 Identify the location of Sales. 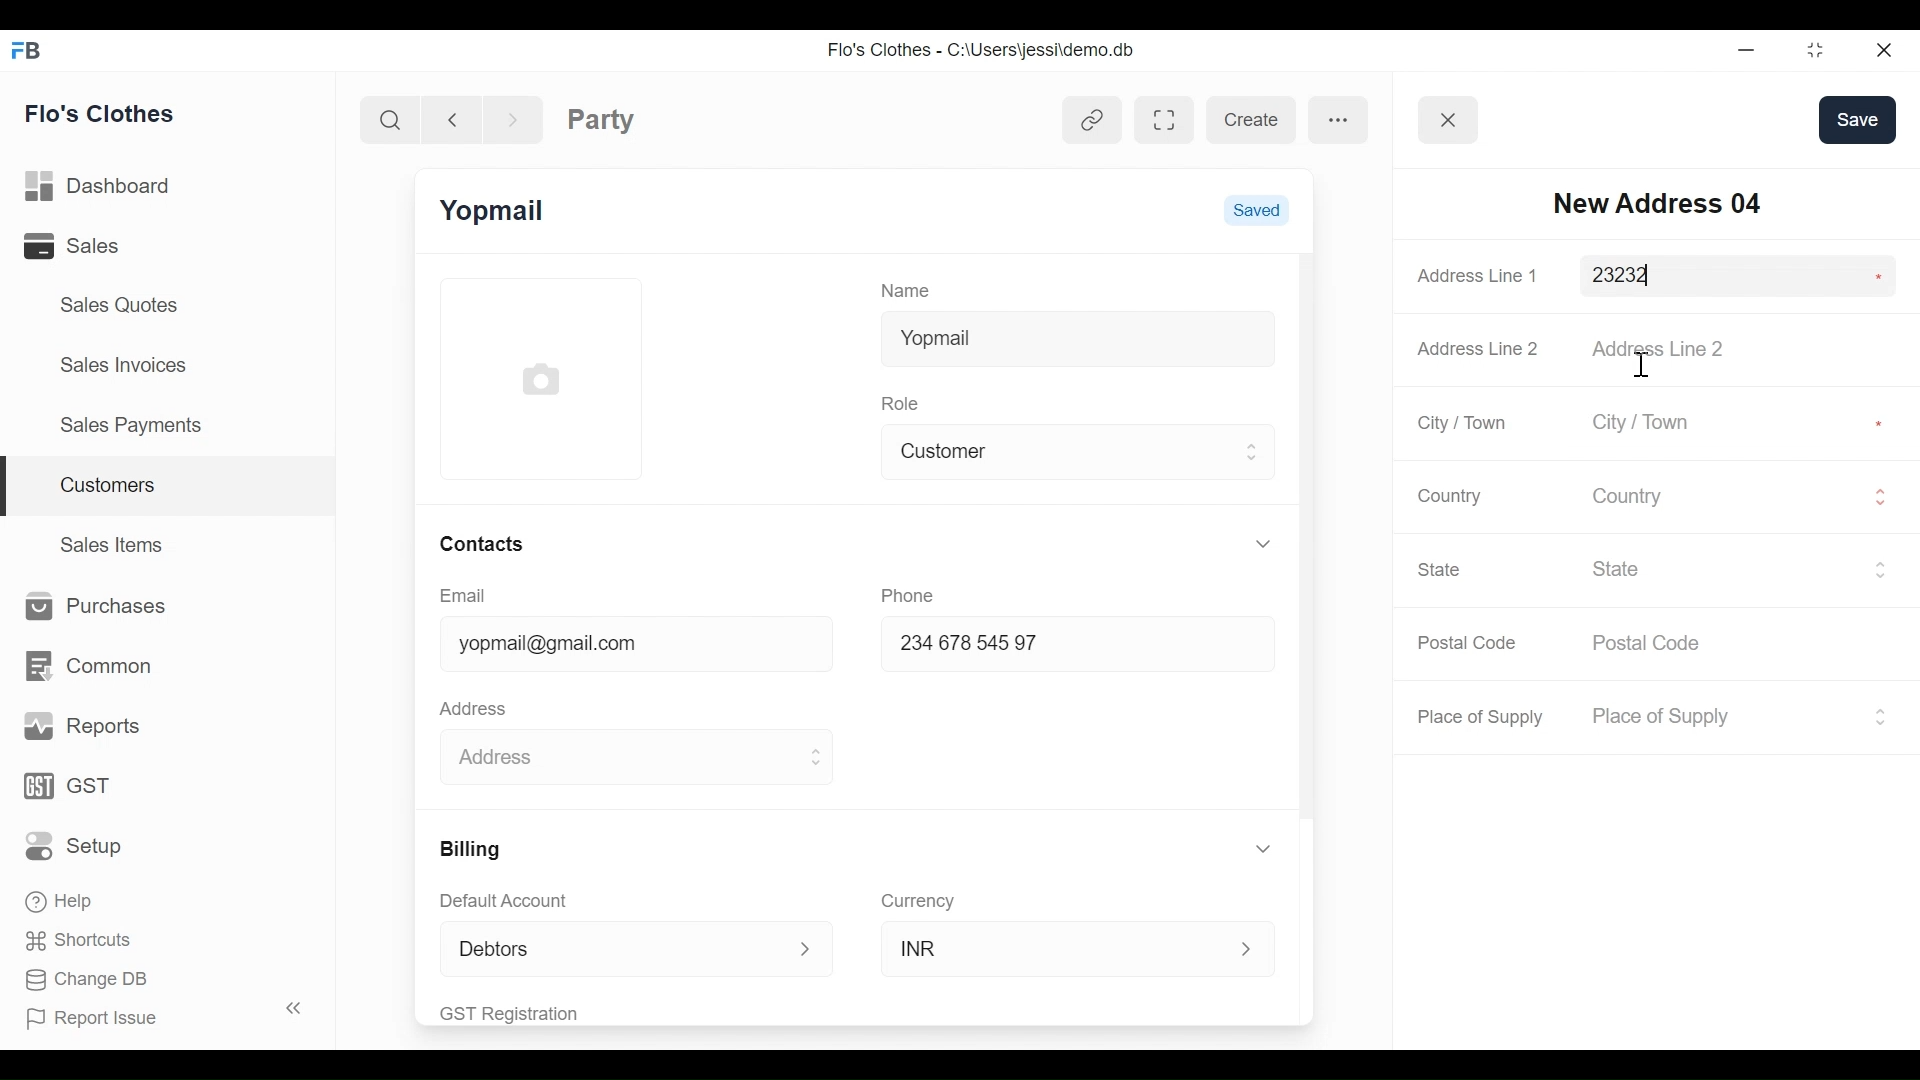
(99, 245).